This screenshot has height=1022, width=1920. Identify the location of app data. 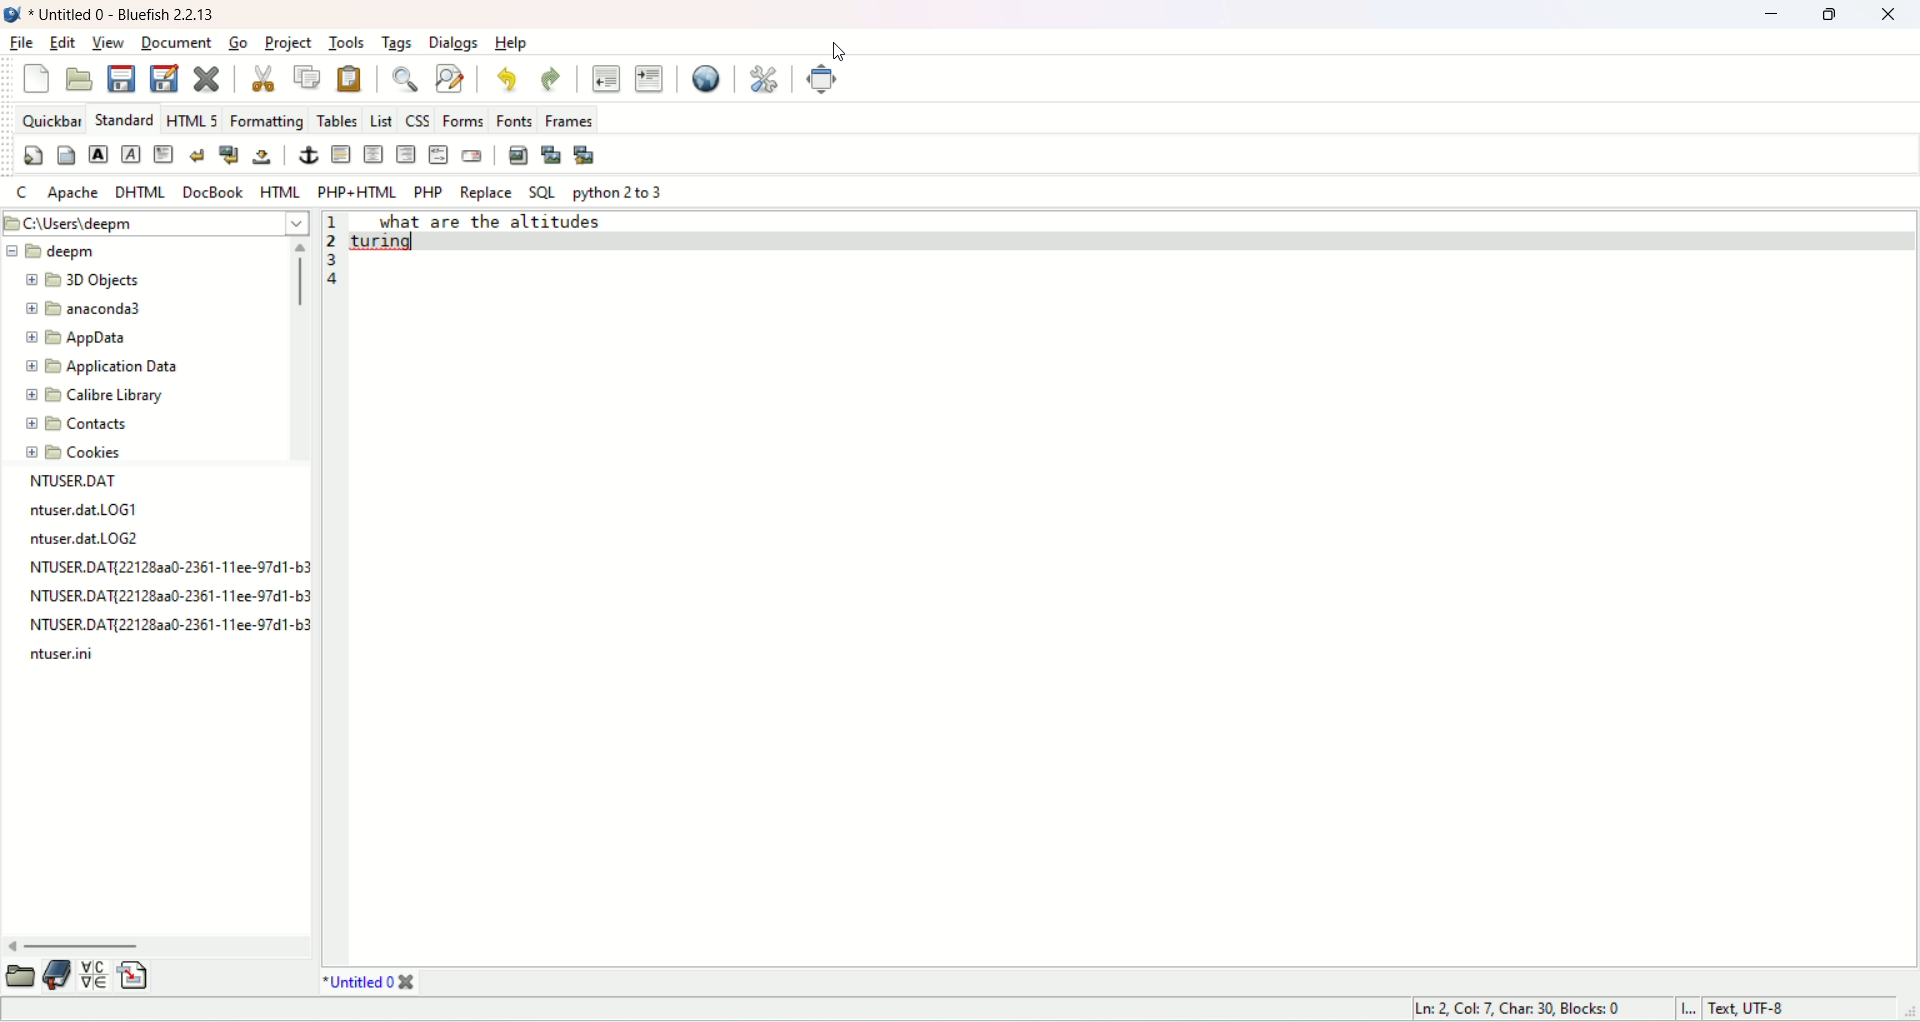
(79, 340).